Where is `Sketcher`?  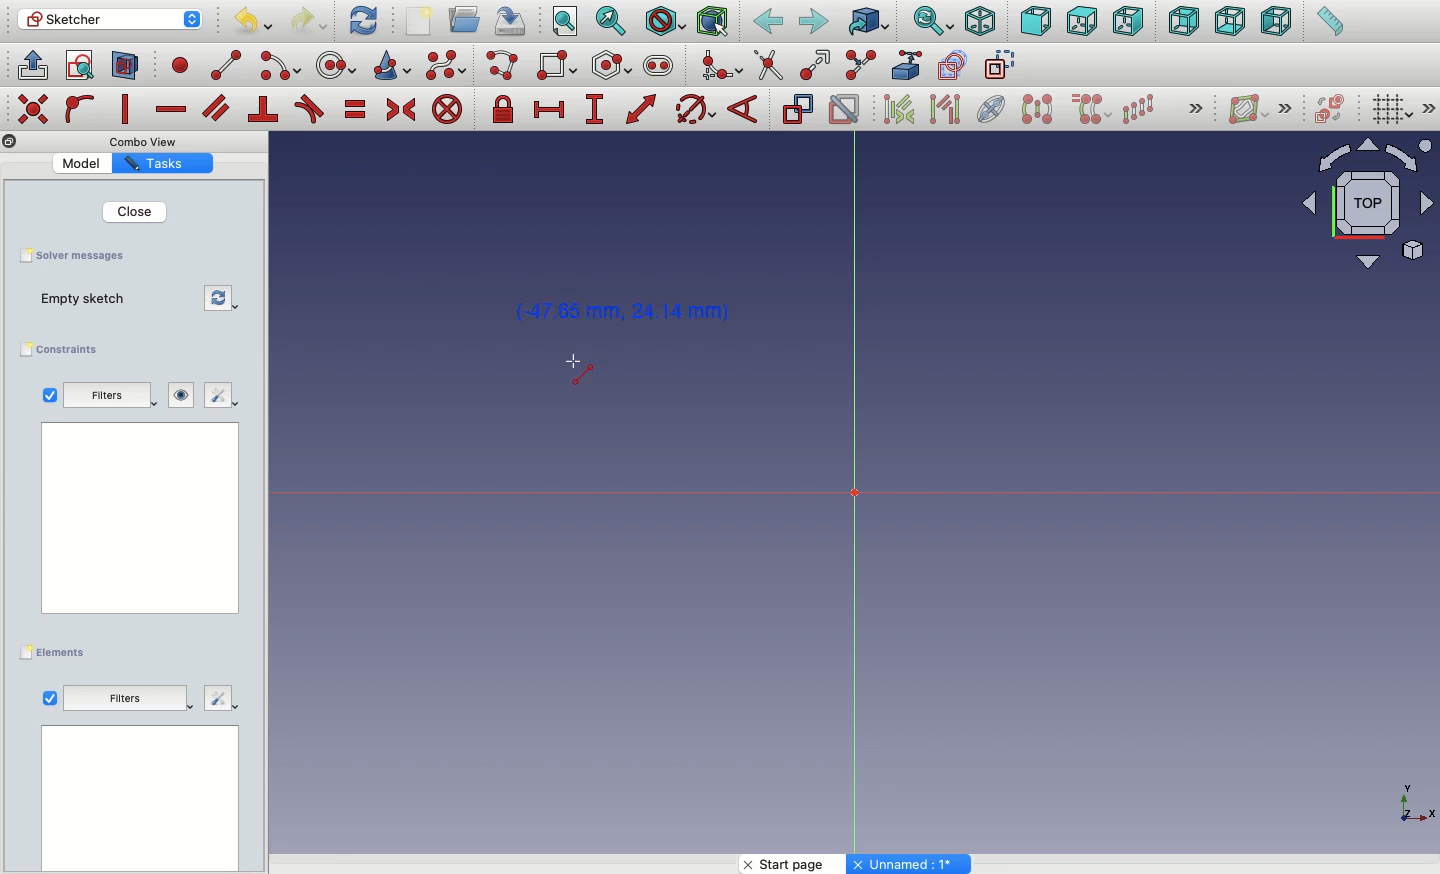
Sketcher is located at coordinates (111, 20).